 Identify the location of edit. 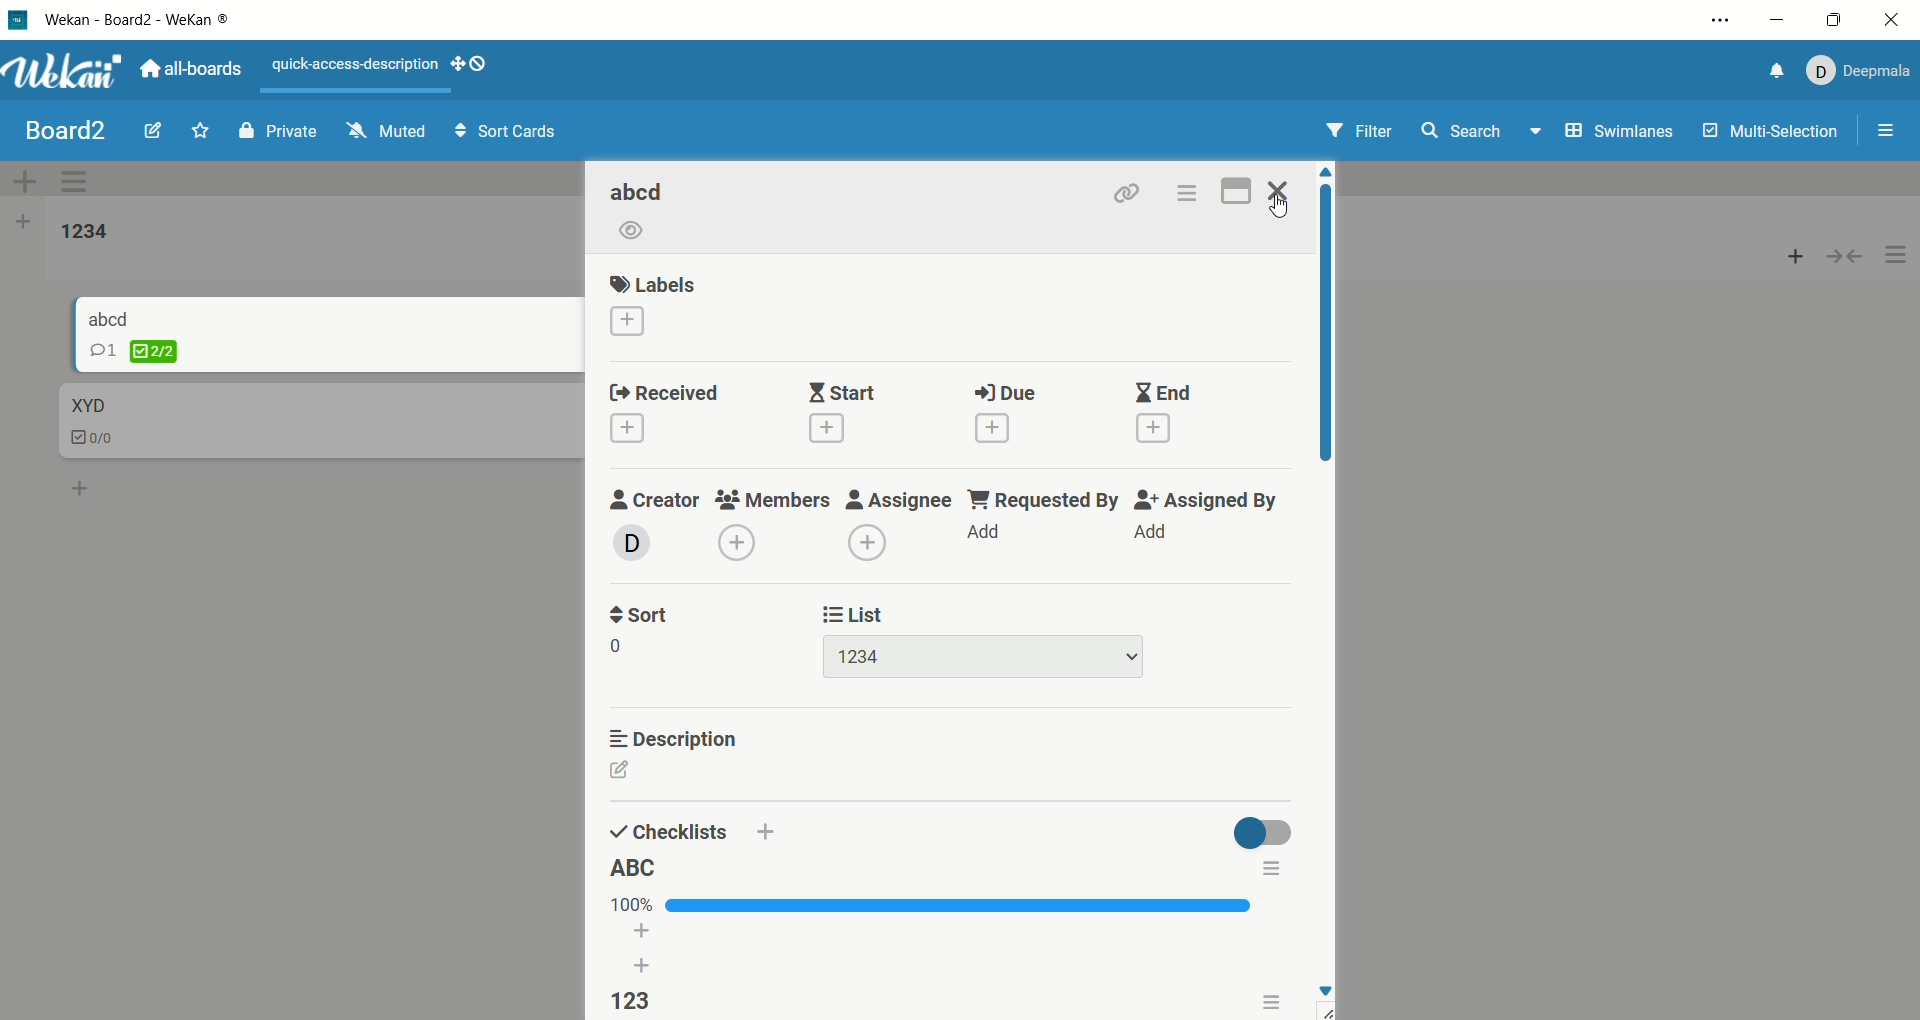
(621, 768).